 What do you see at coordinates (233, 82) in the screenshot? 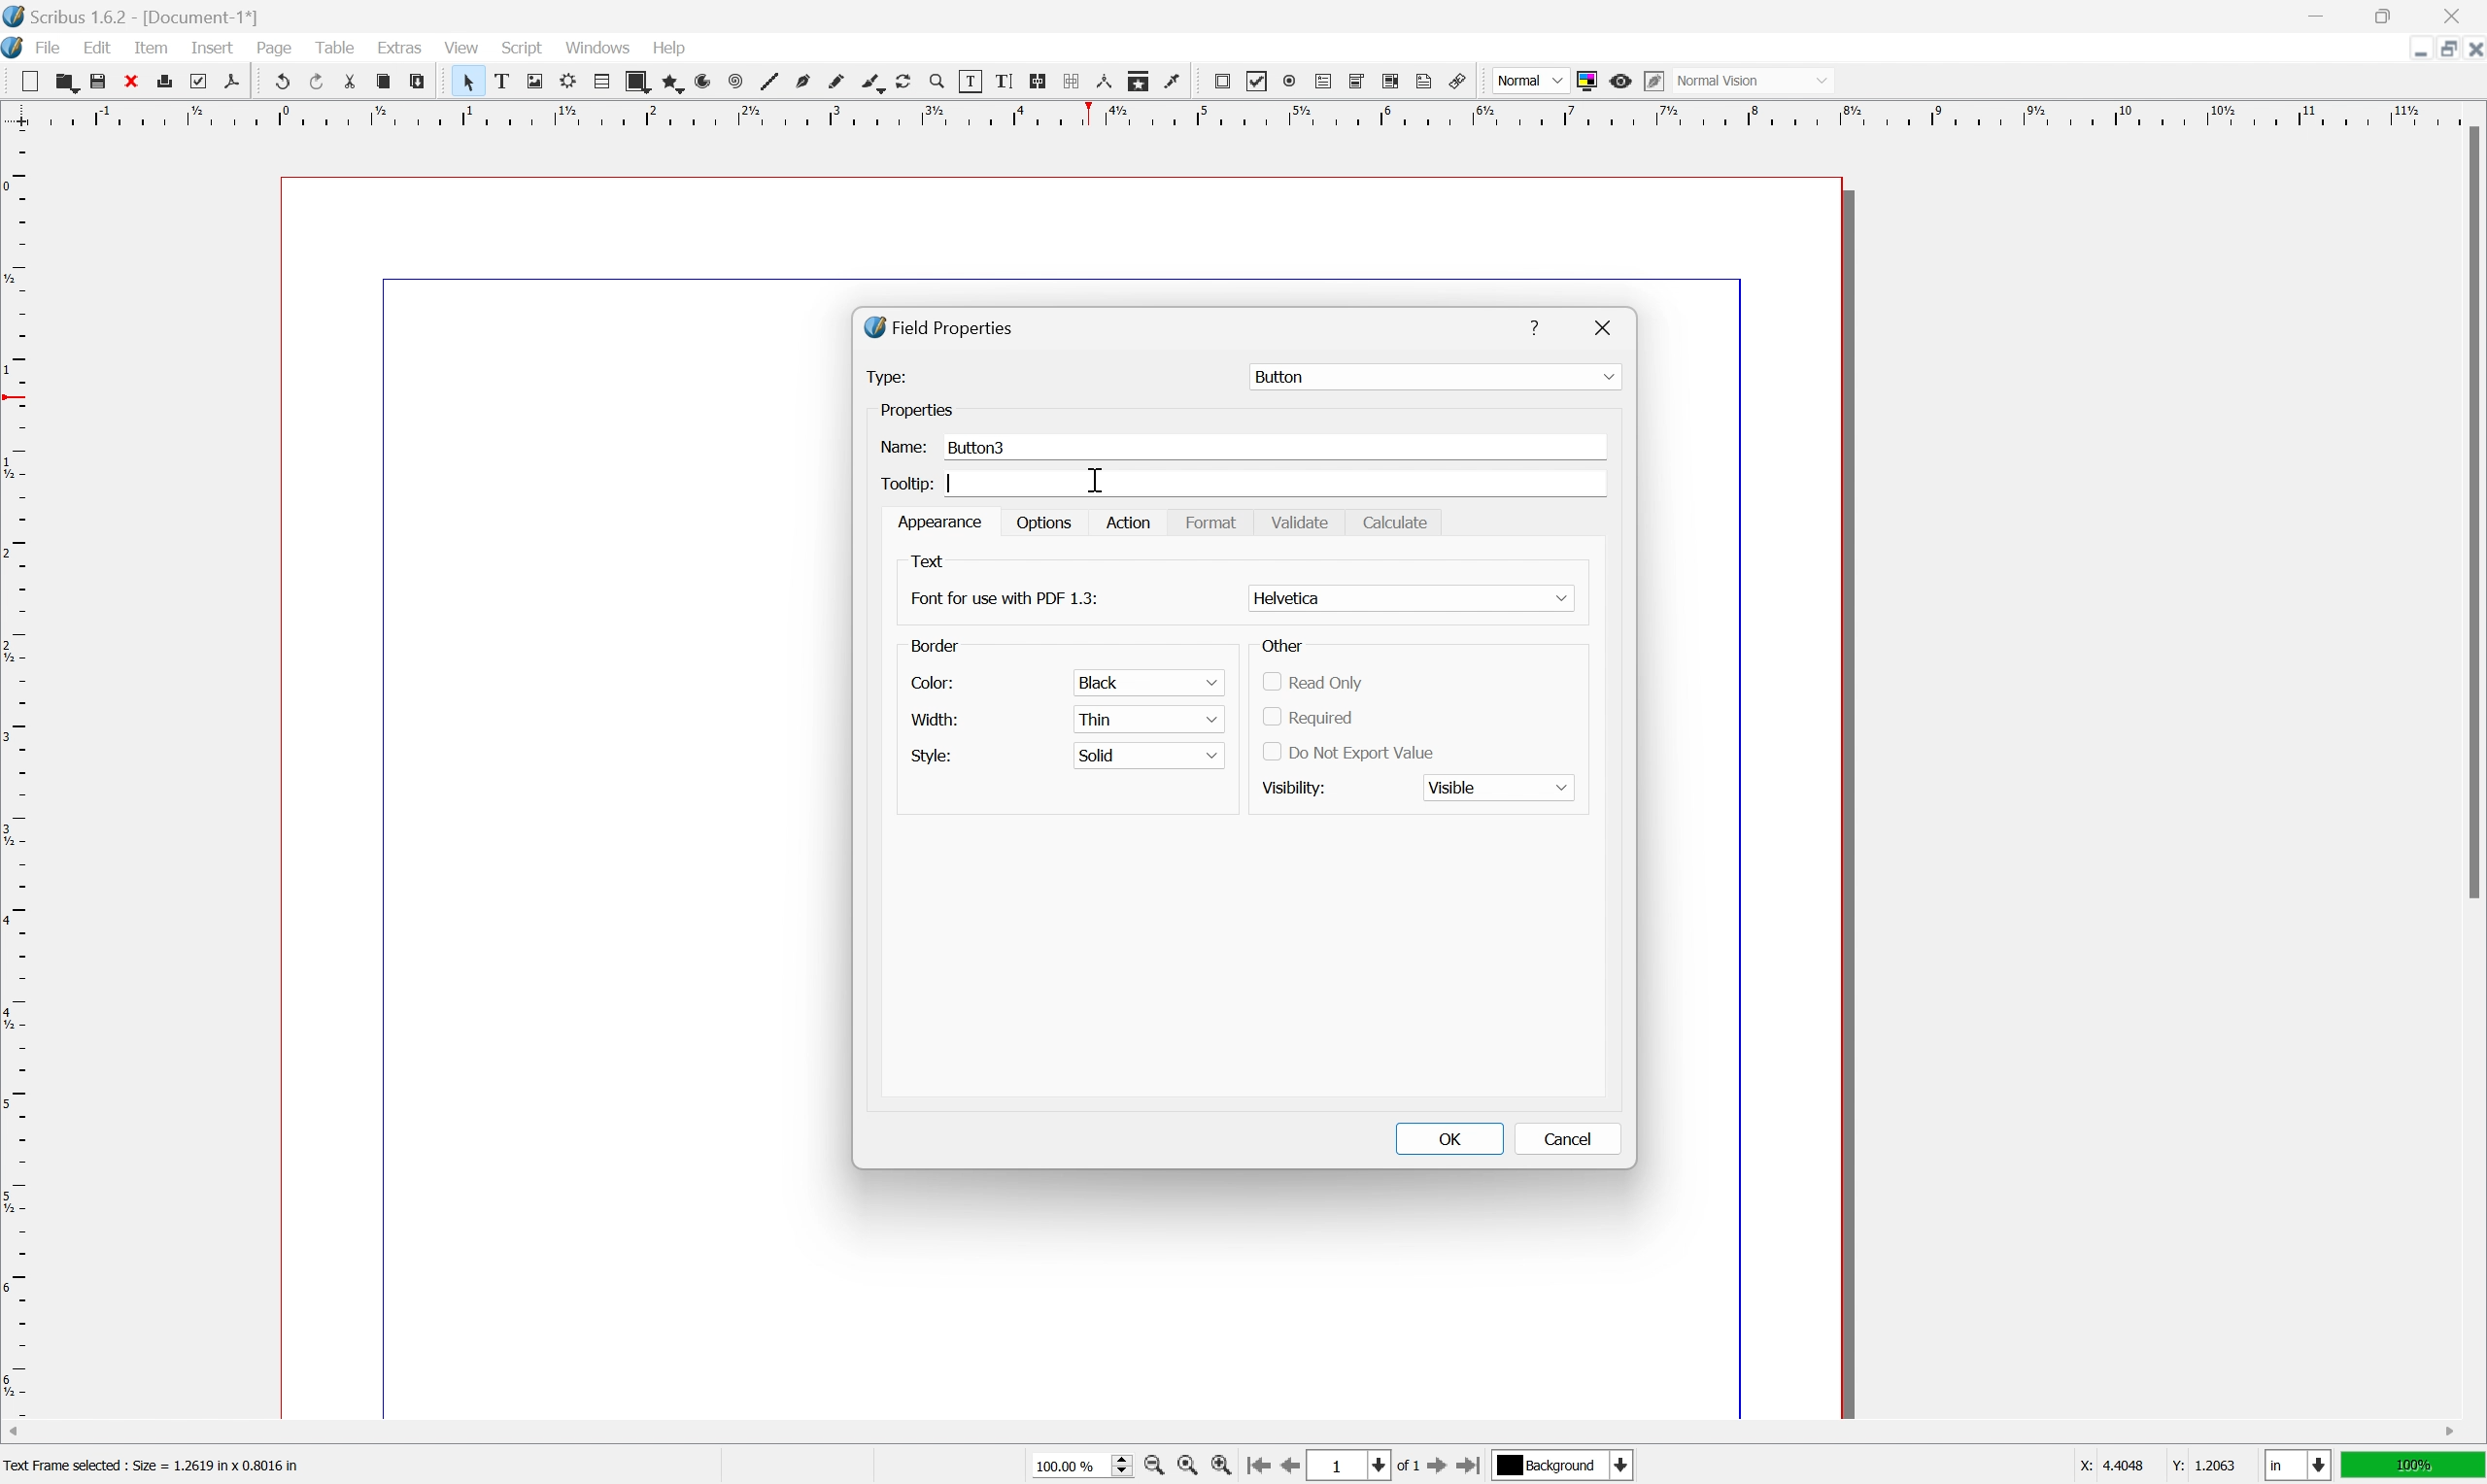
I see `save as pdf` at bounding box center [233, 82].